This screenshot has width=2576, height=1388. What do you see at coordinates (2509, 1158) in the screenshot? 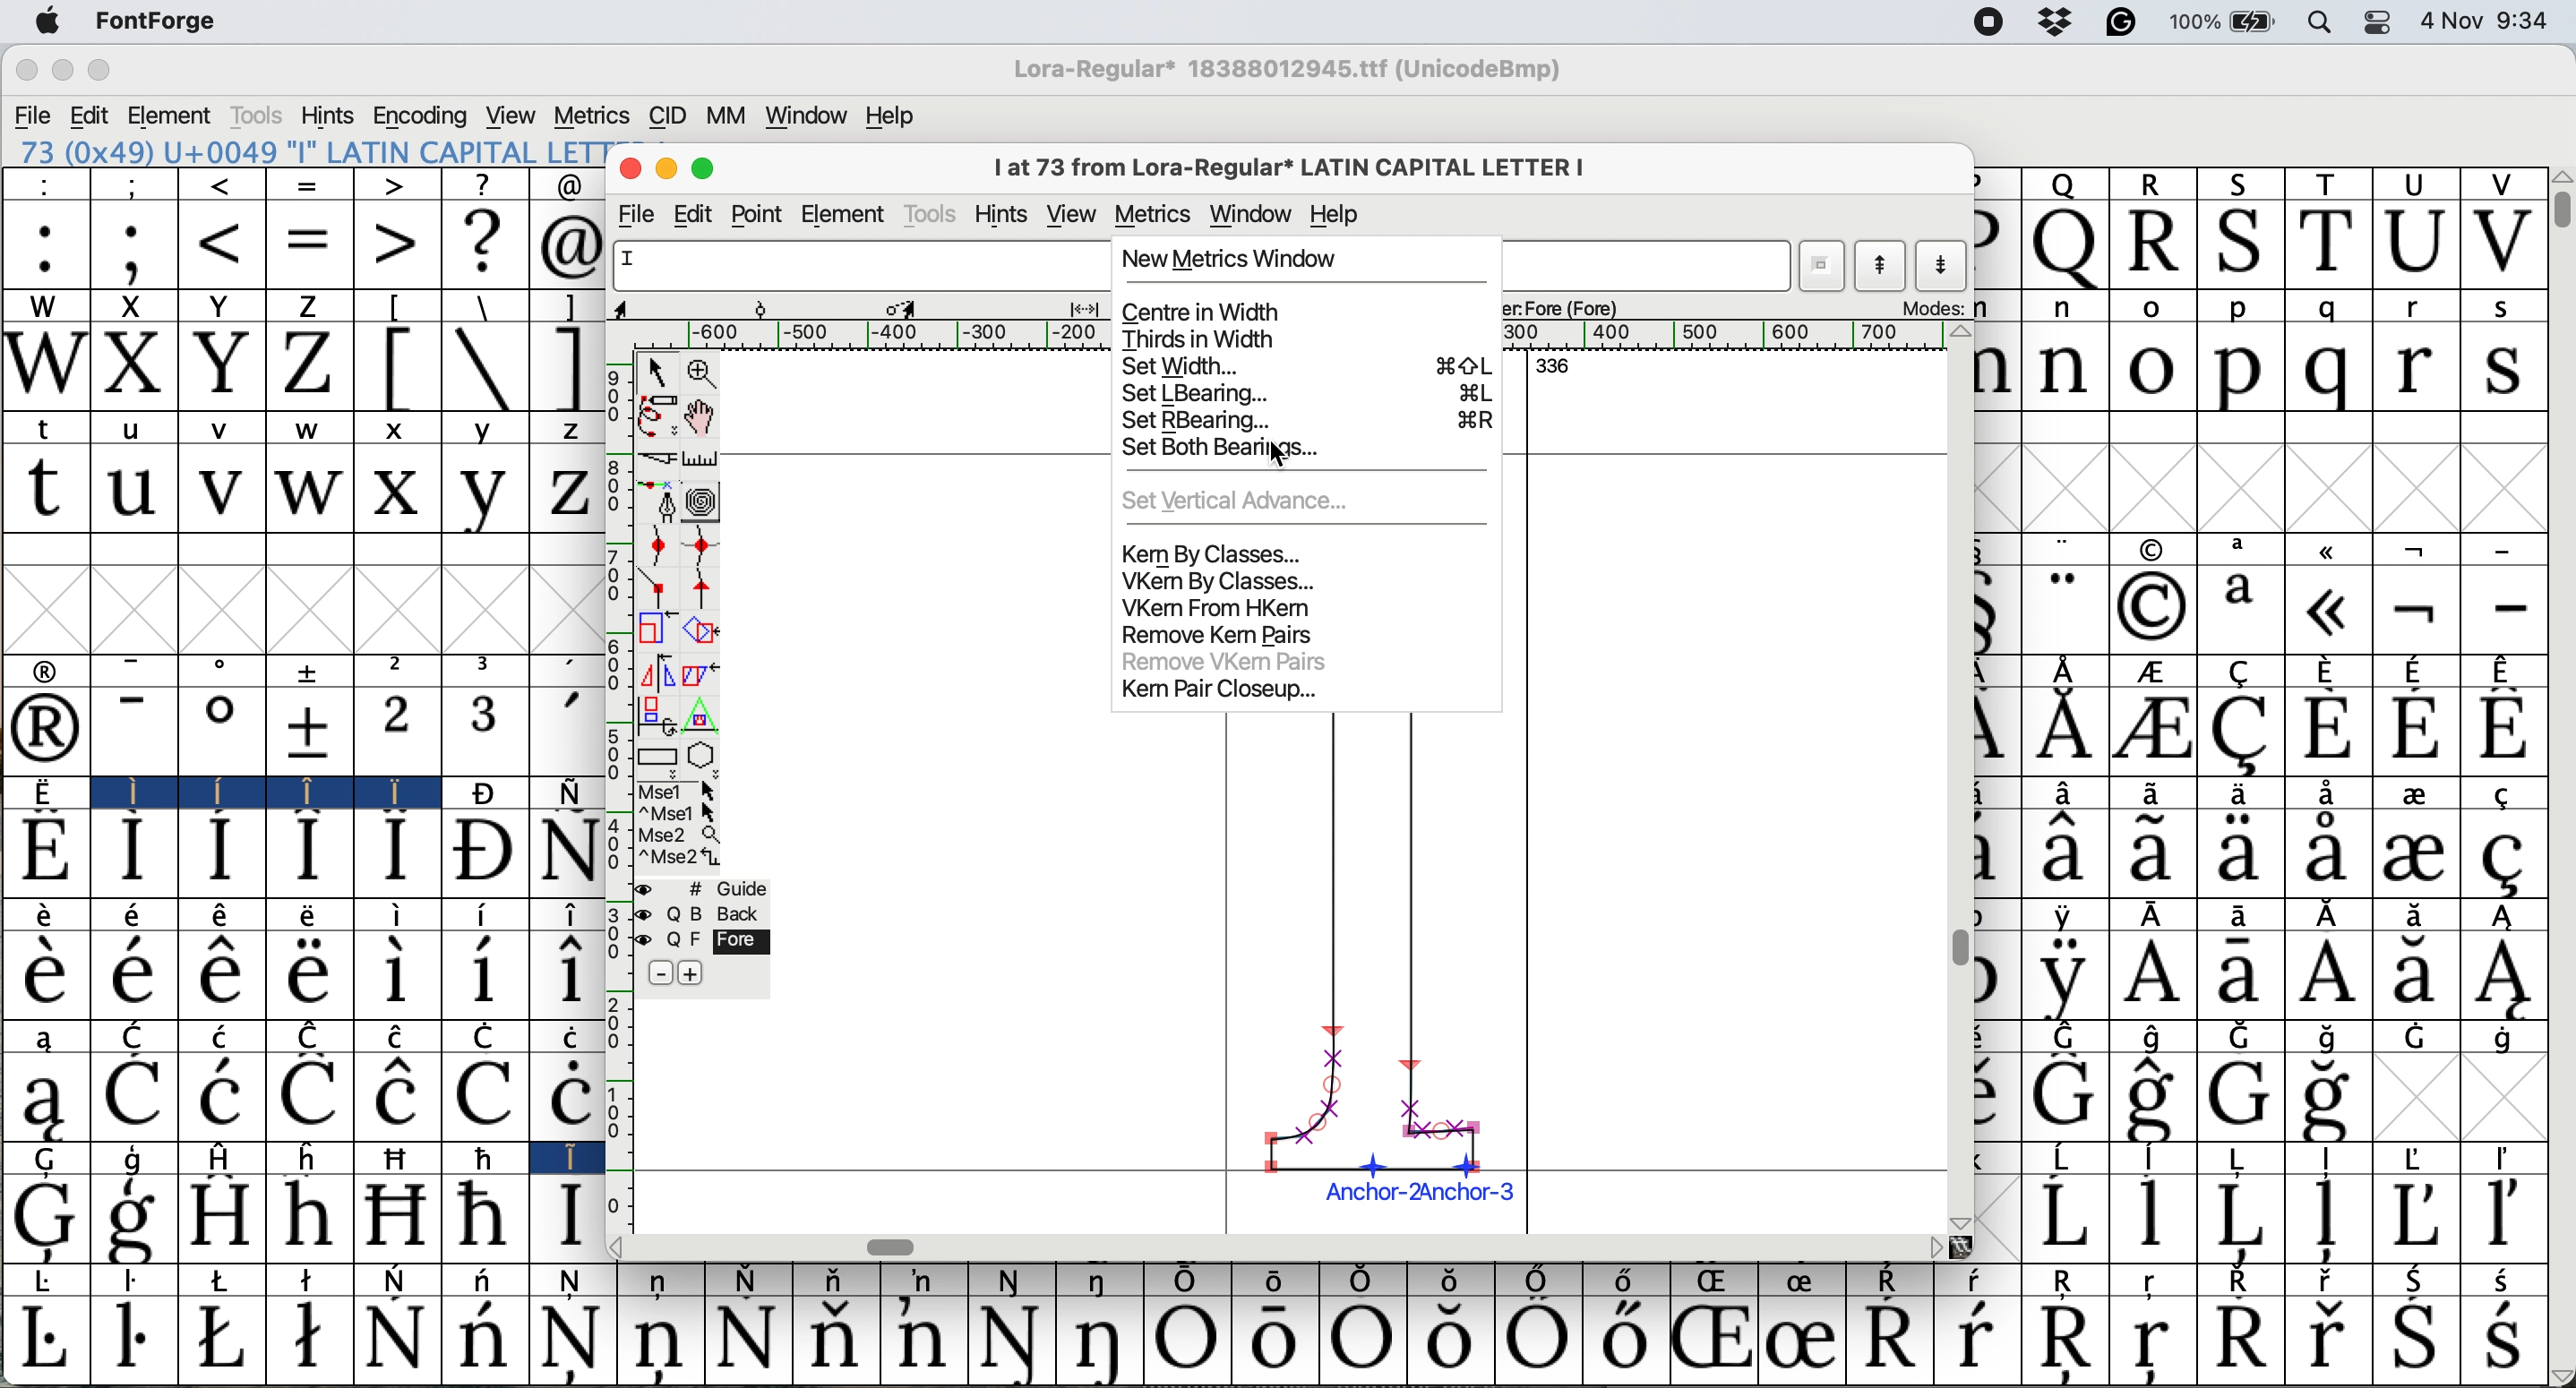
I see `Symbol` at bounding box center [2509, 1158].